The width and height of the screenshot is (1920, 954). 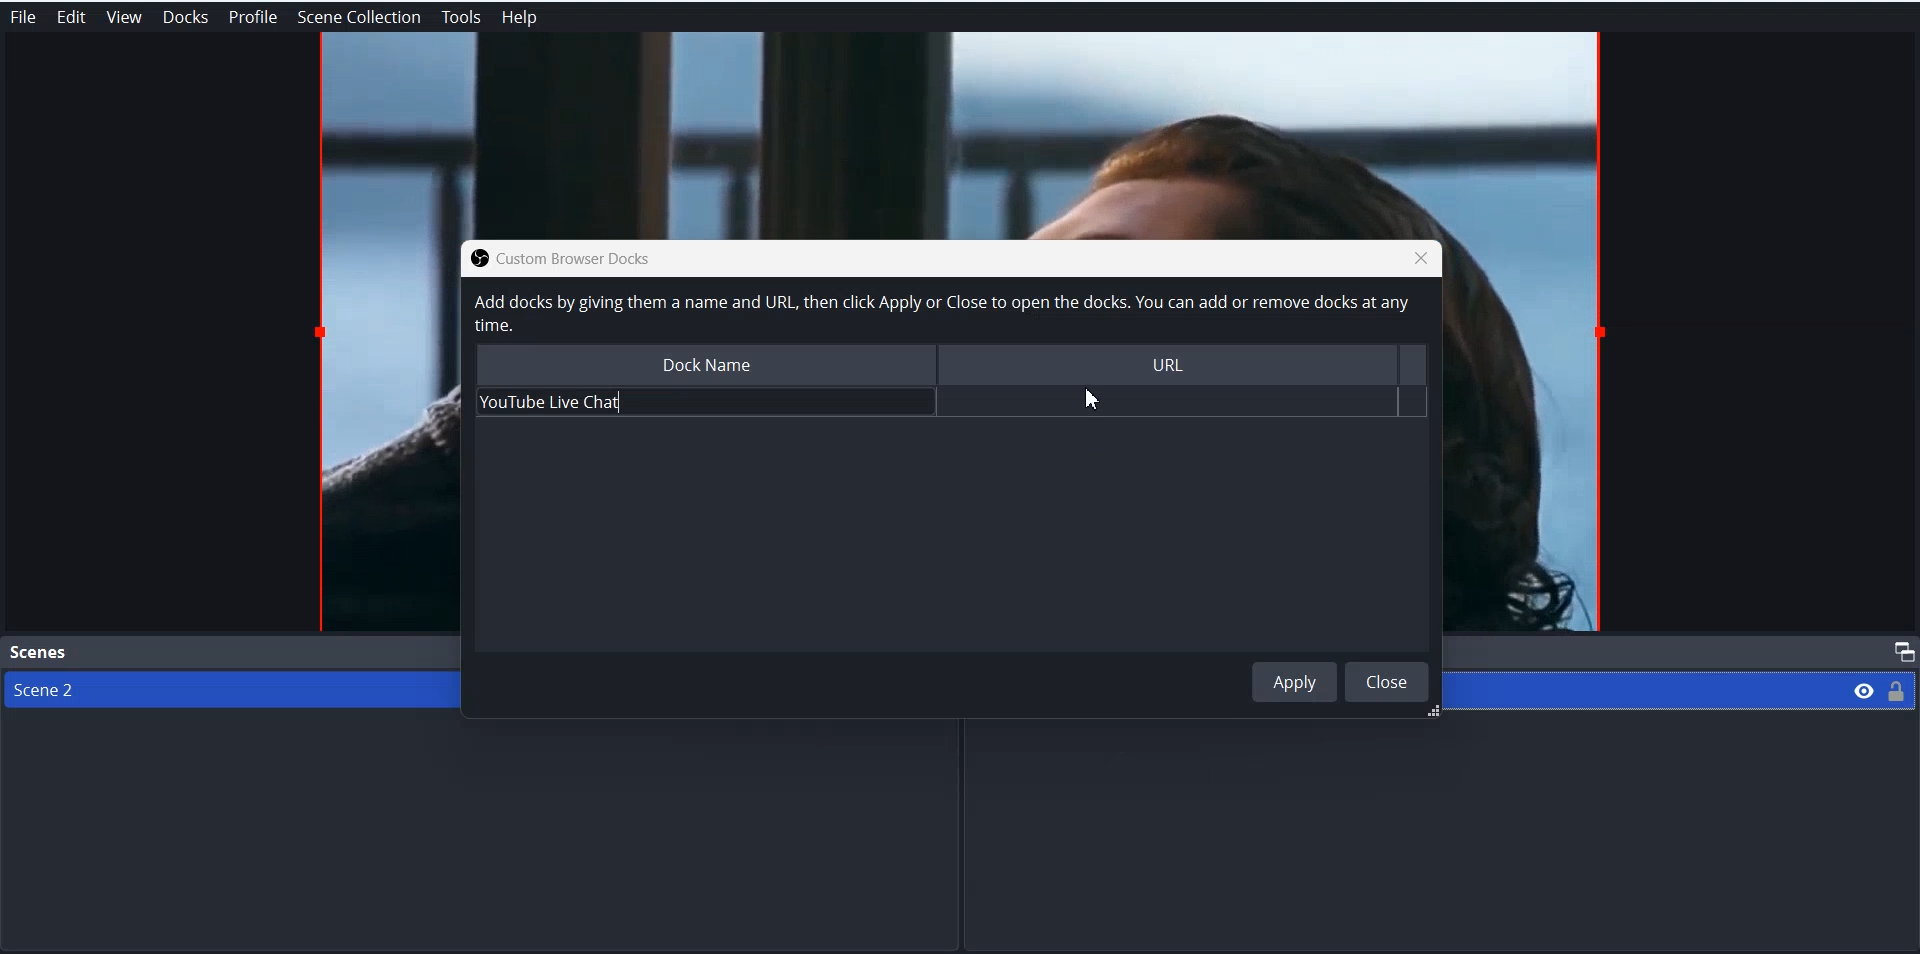 What do you see at coordinates (360, 17) in the screenshot?
I see `Scene Collection` at bounding box center [360, 17].